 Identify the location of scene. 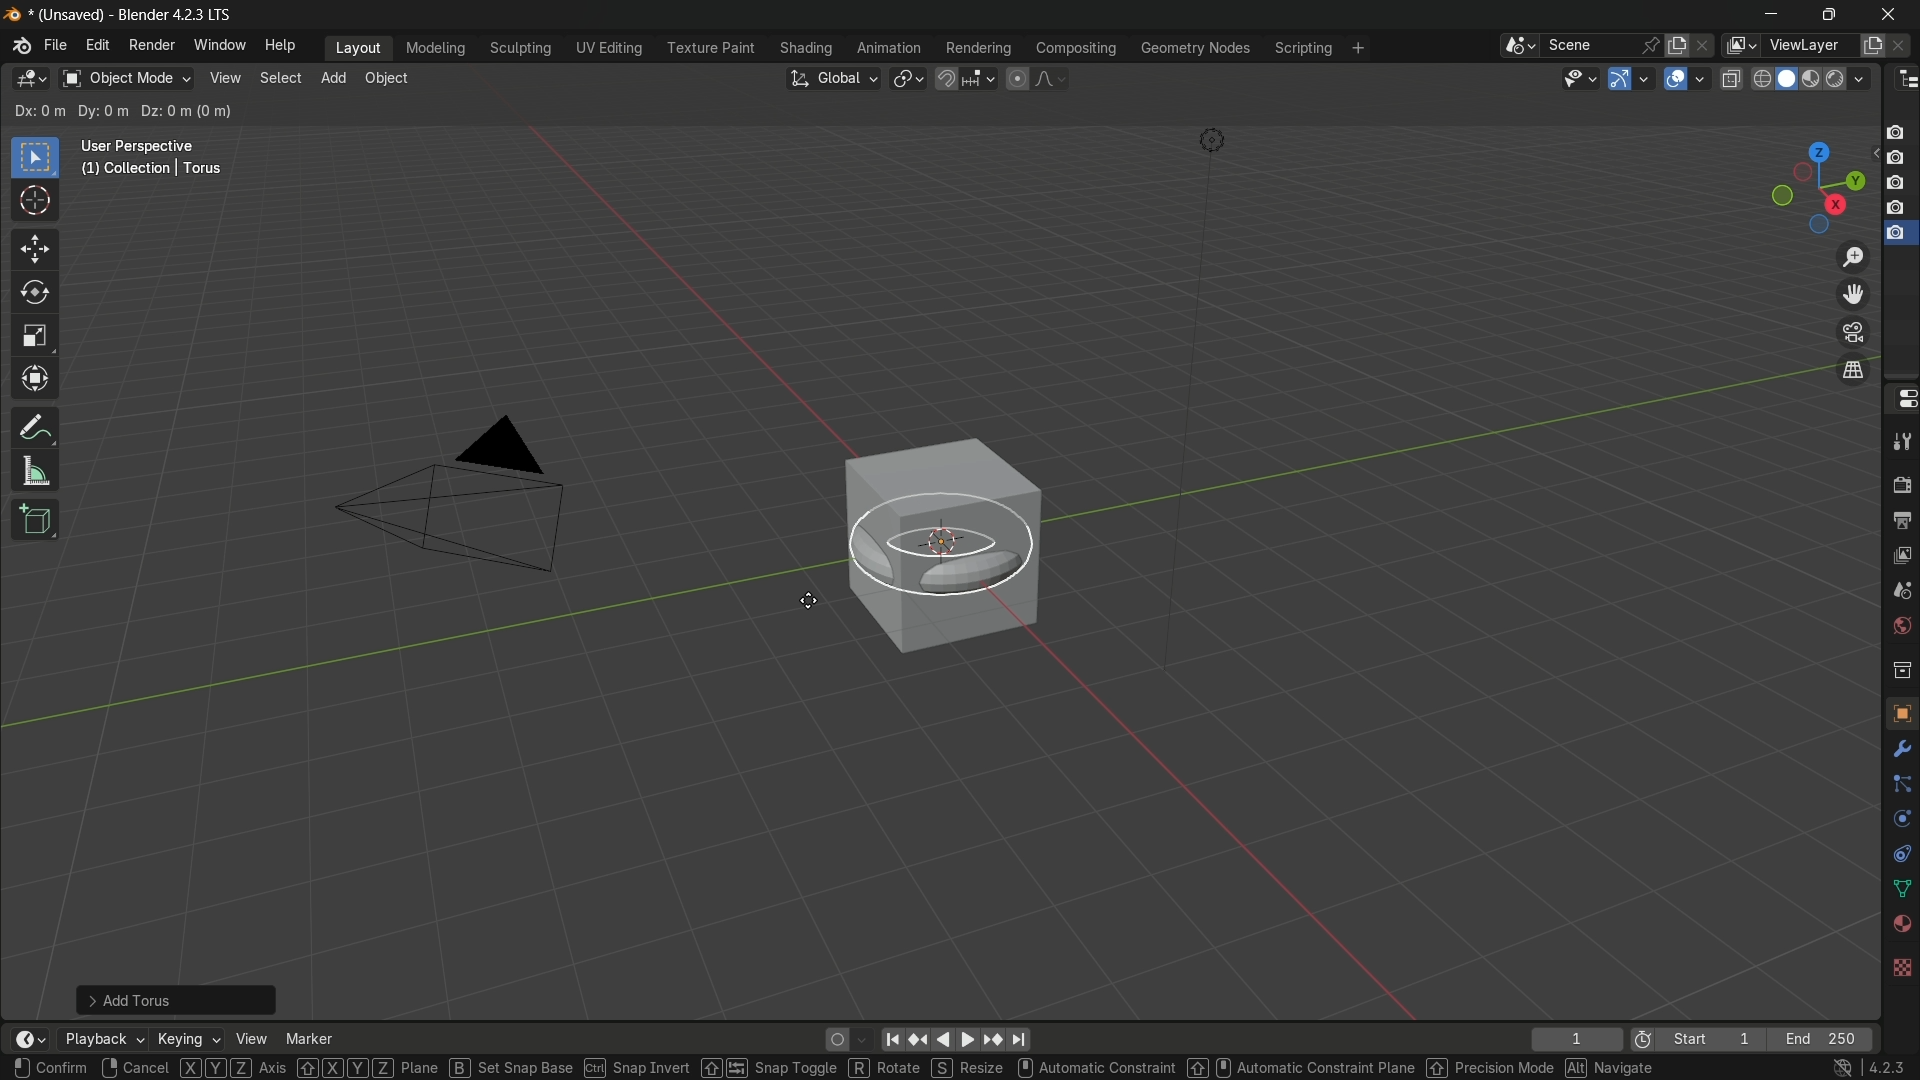
(1588, 45).